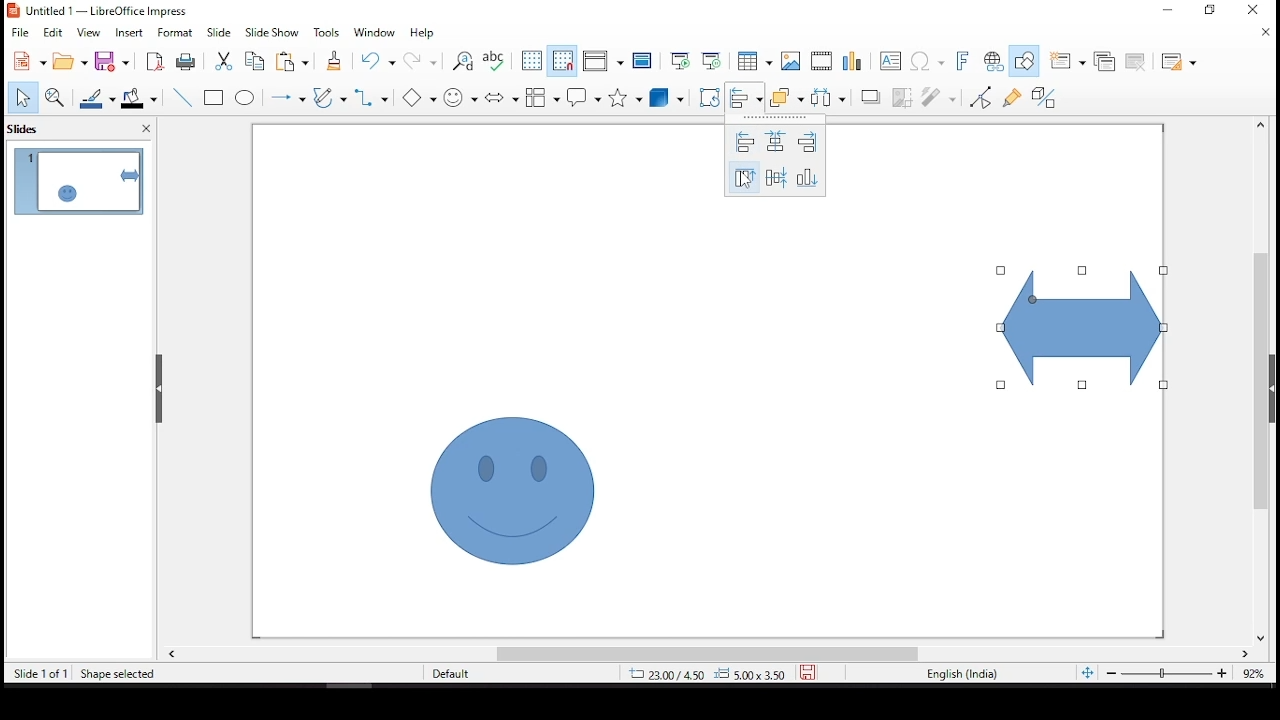 The width and height of the screenshot is (1280, 720). Describe the element at coordinates (603, 62) in the screenshot. I see `display views` at that location.